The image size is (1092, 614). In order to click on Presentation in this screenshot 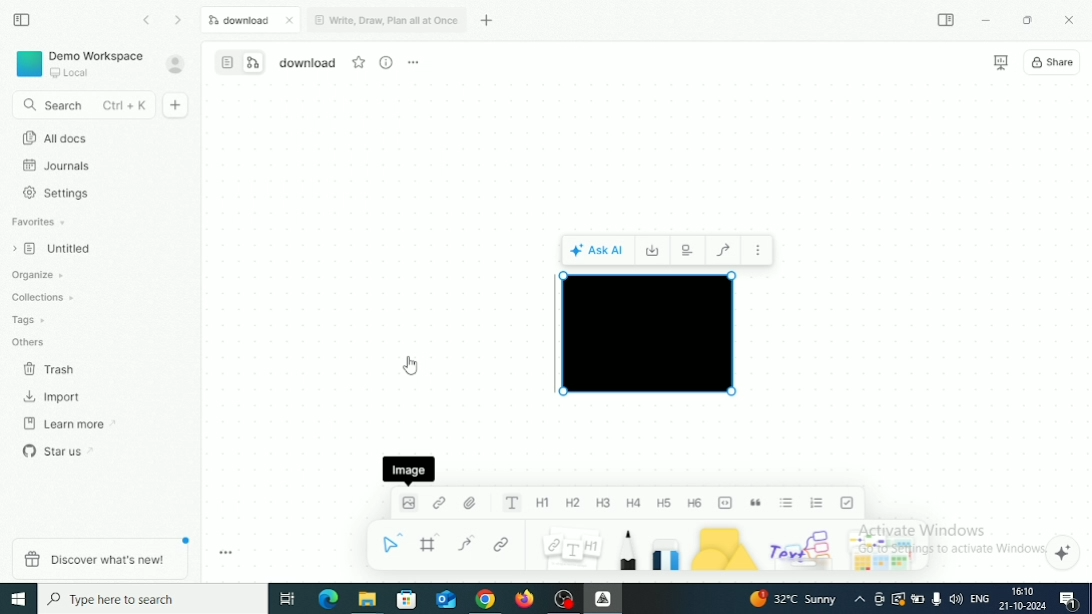, I will do `click(1001, 63)`.